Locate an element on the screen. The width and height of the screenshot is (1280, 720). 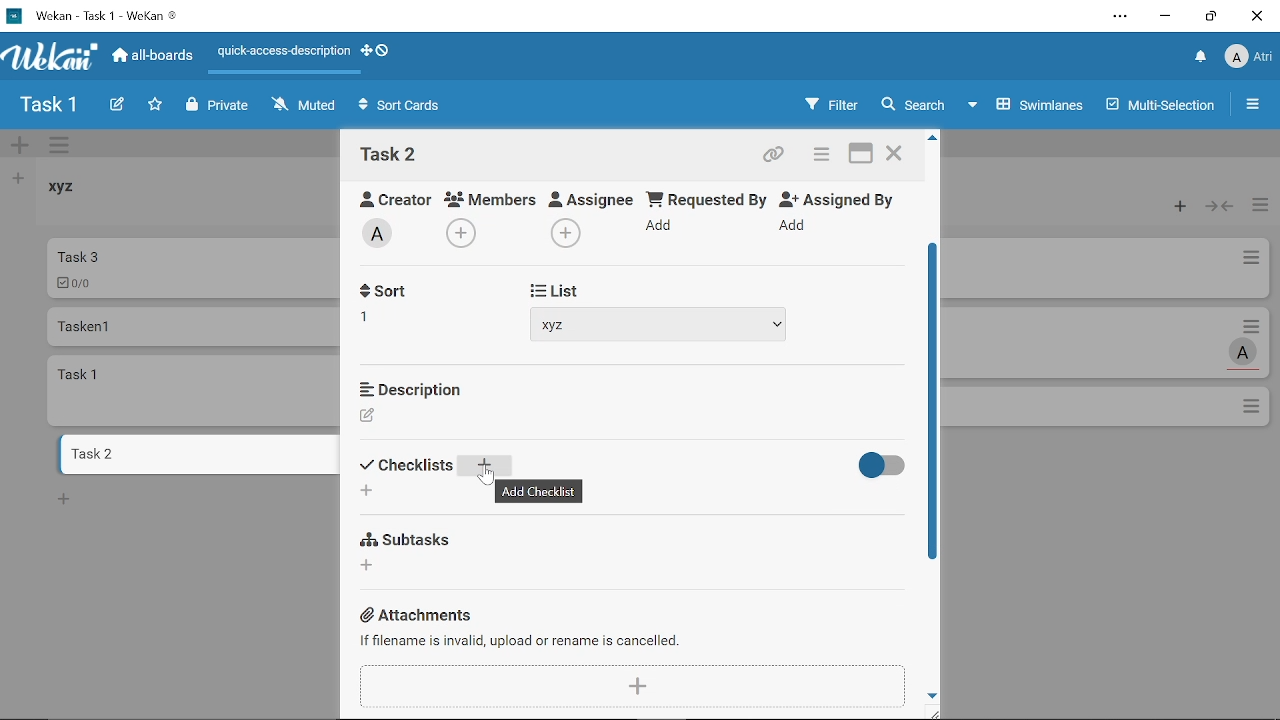
Add is located at coordinates (464, 231).